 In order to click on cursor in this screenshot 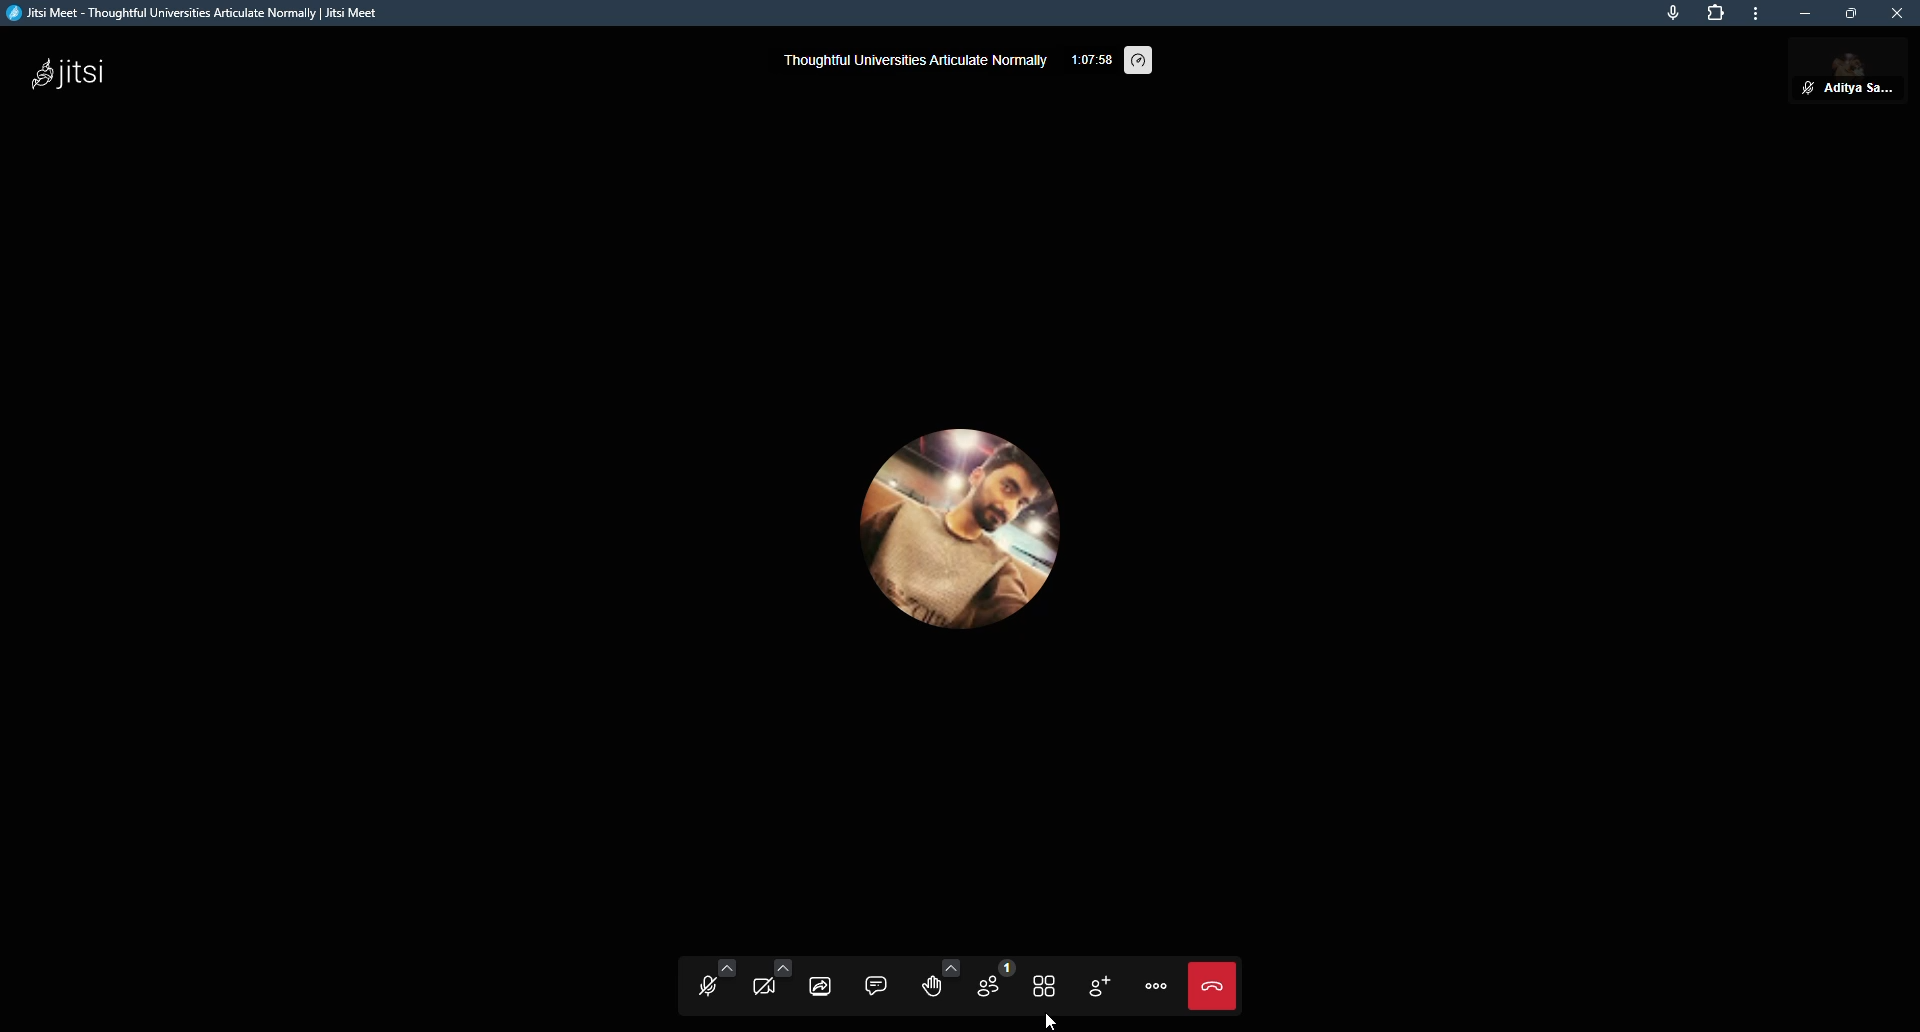, I will do `click(1052, 1017)`.